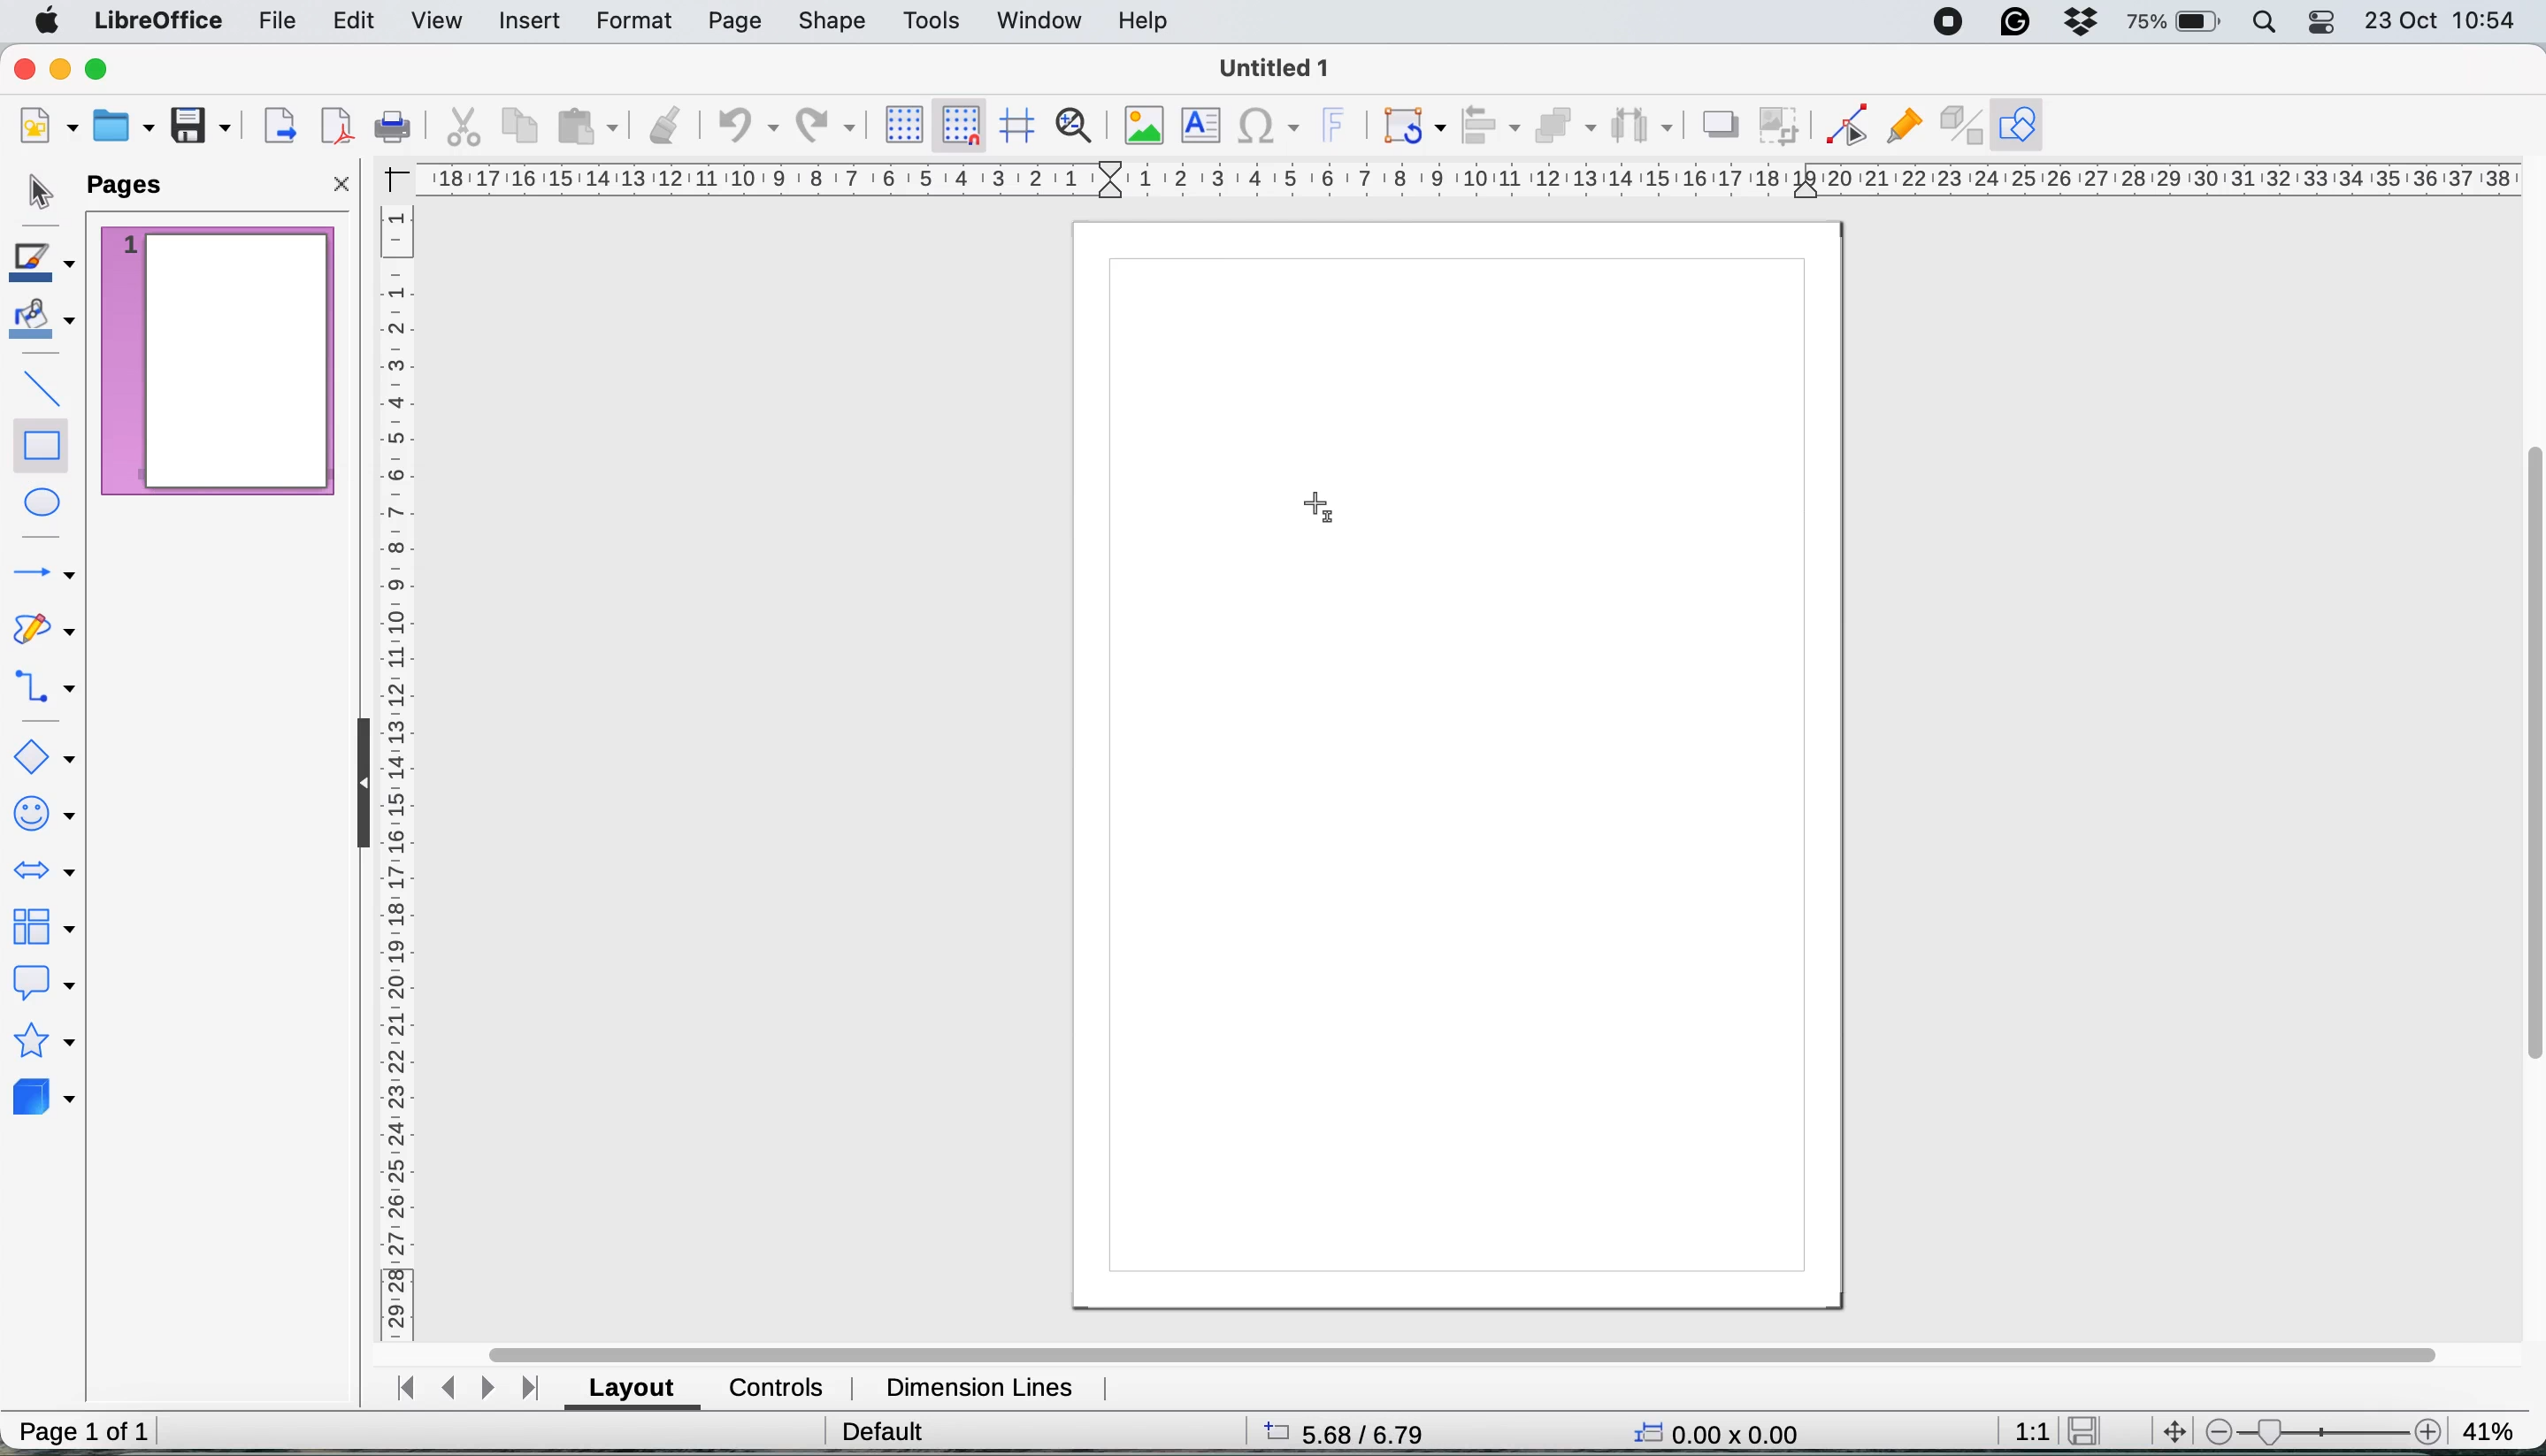 The image size is (2546, 1456). Describe the element at coordinates (1956, 127) in the screenshot. I see `toggle extrusion` at that location.